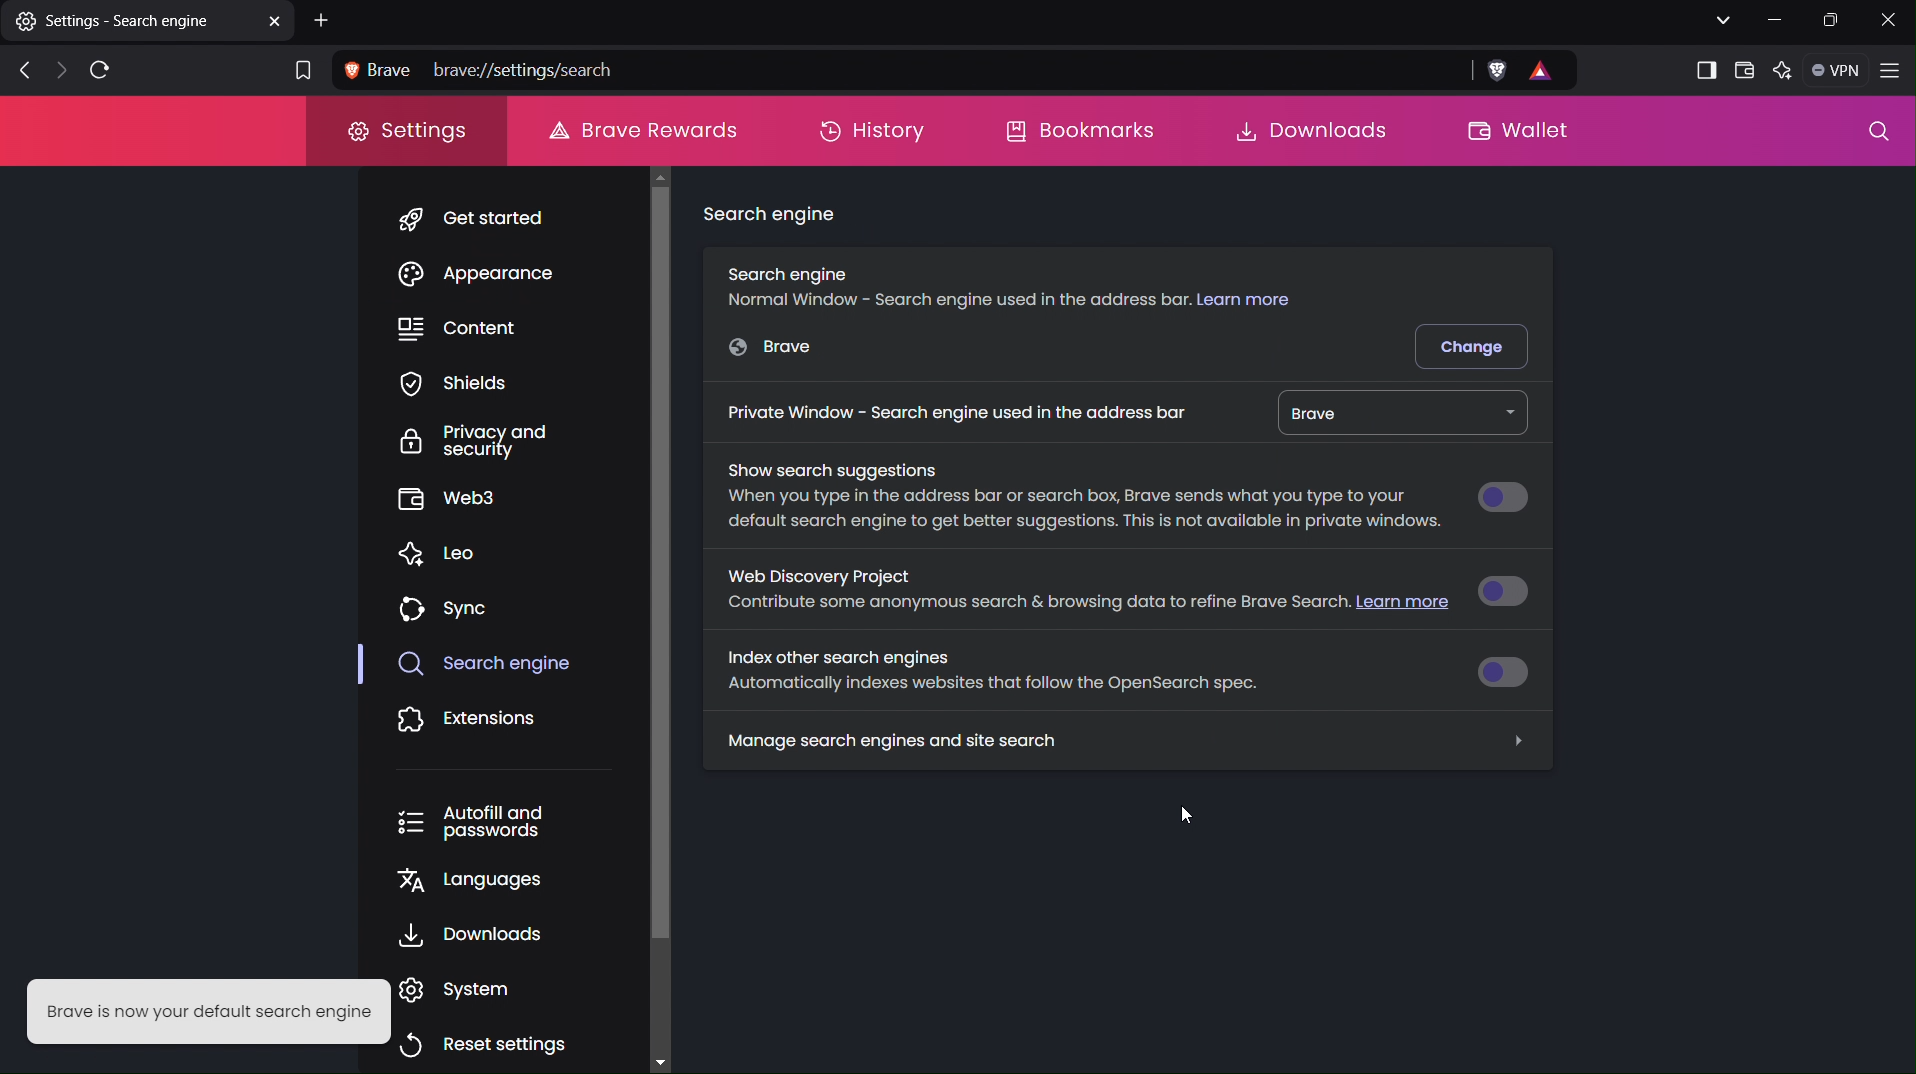  What do you see at coordinates (494, 217) in the screenshot?
I see `Get Started` at bounding box center [494, 217].